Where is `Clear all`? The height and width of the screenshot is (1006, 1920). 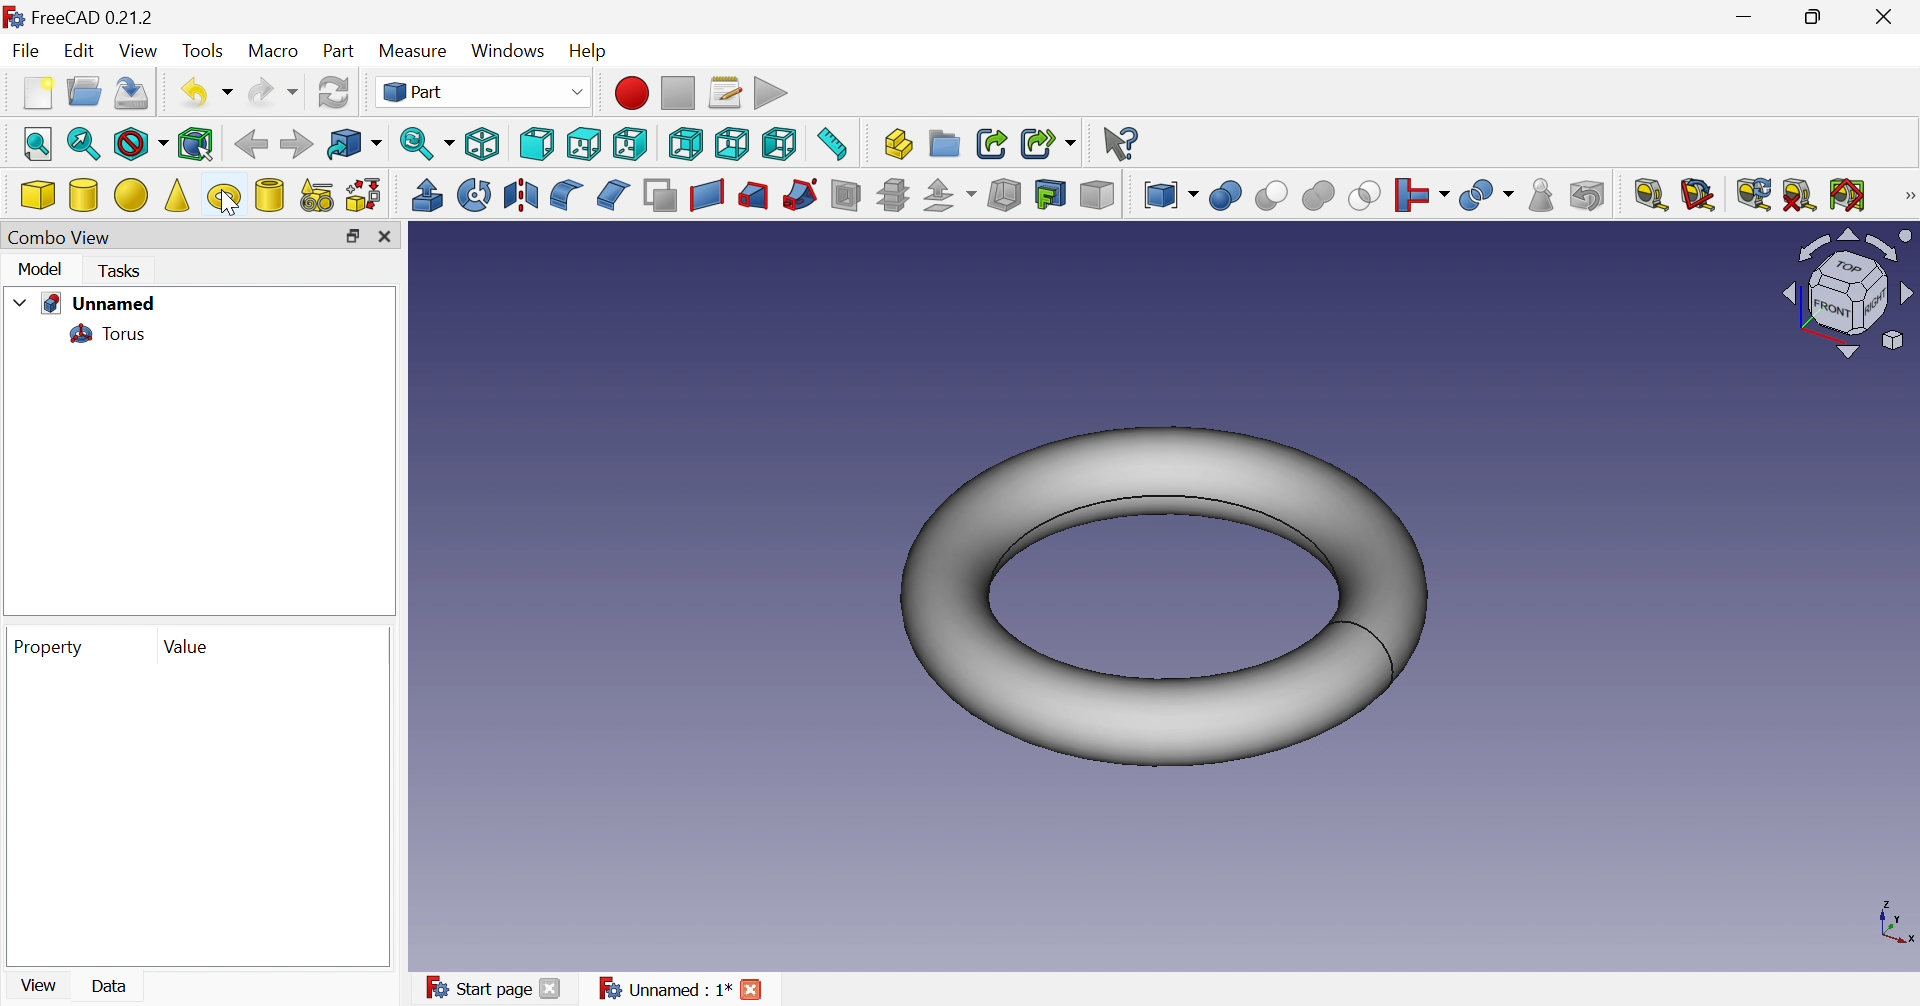
Clear all is located at coordinates (1803, 193).